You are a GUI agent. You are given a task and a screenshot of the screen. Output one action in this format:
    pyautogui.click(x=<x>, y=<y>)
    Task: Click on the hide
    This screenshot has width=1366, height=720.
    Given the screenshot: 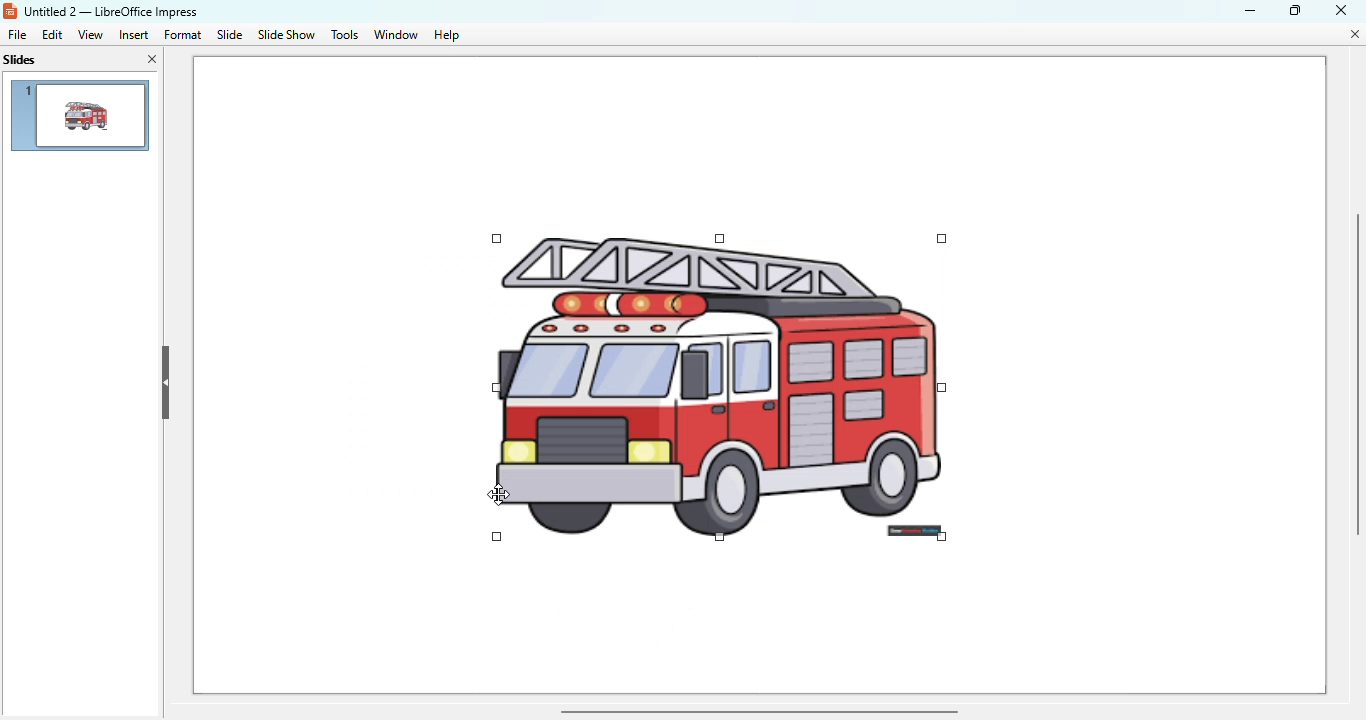 What is the action you would take?
    pyautogui.click(x=166, y=384)
    